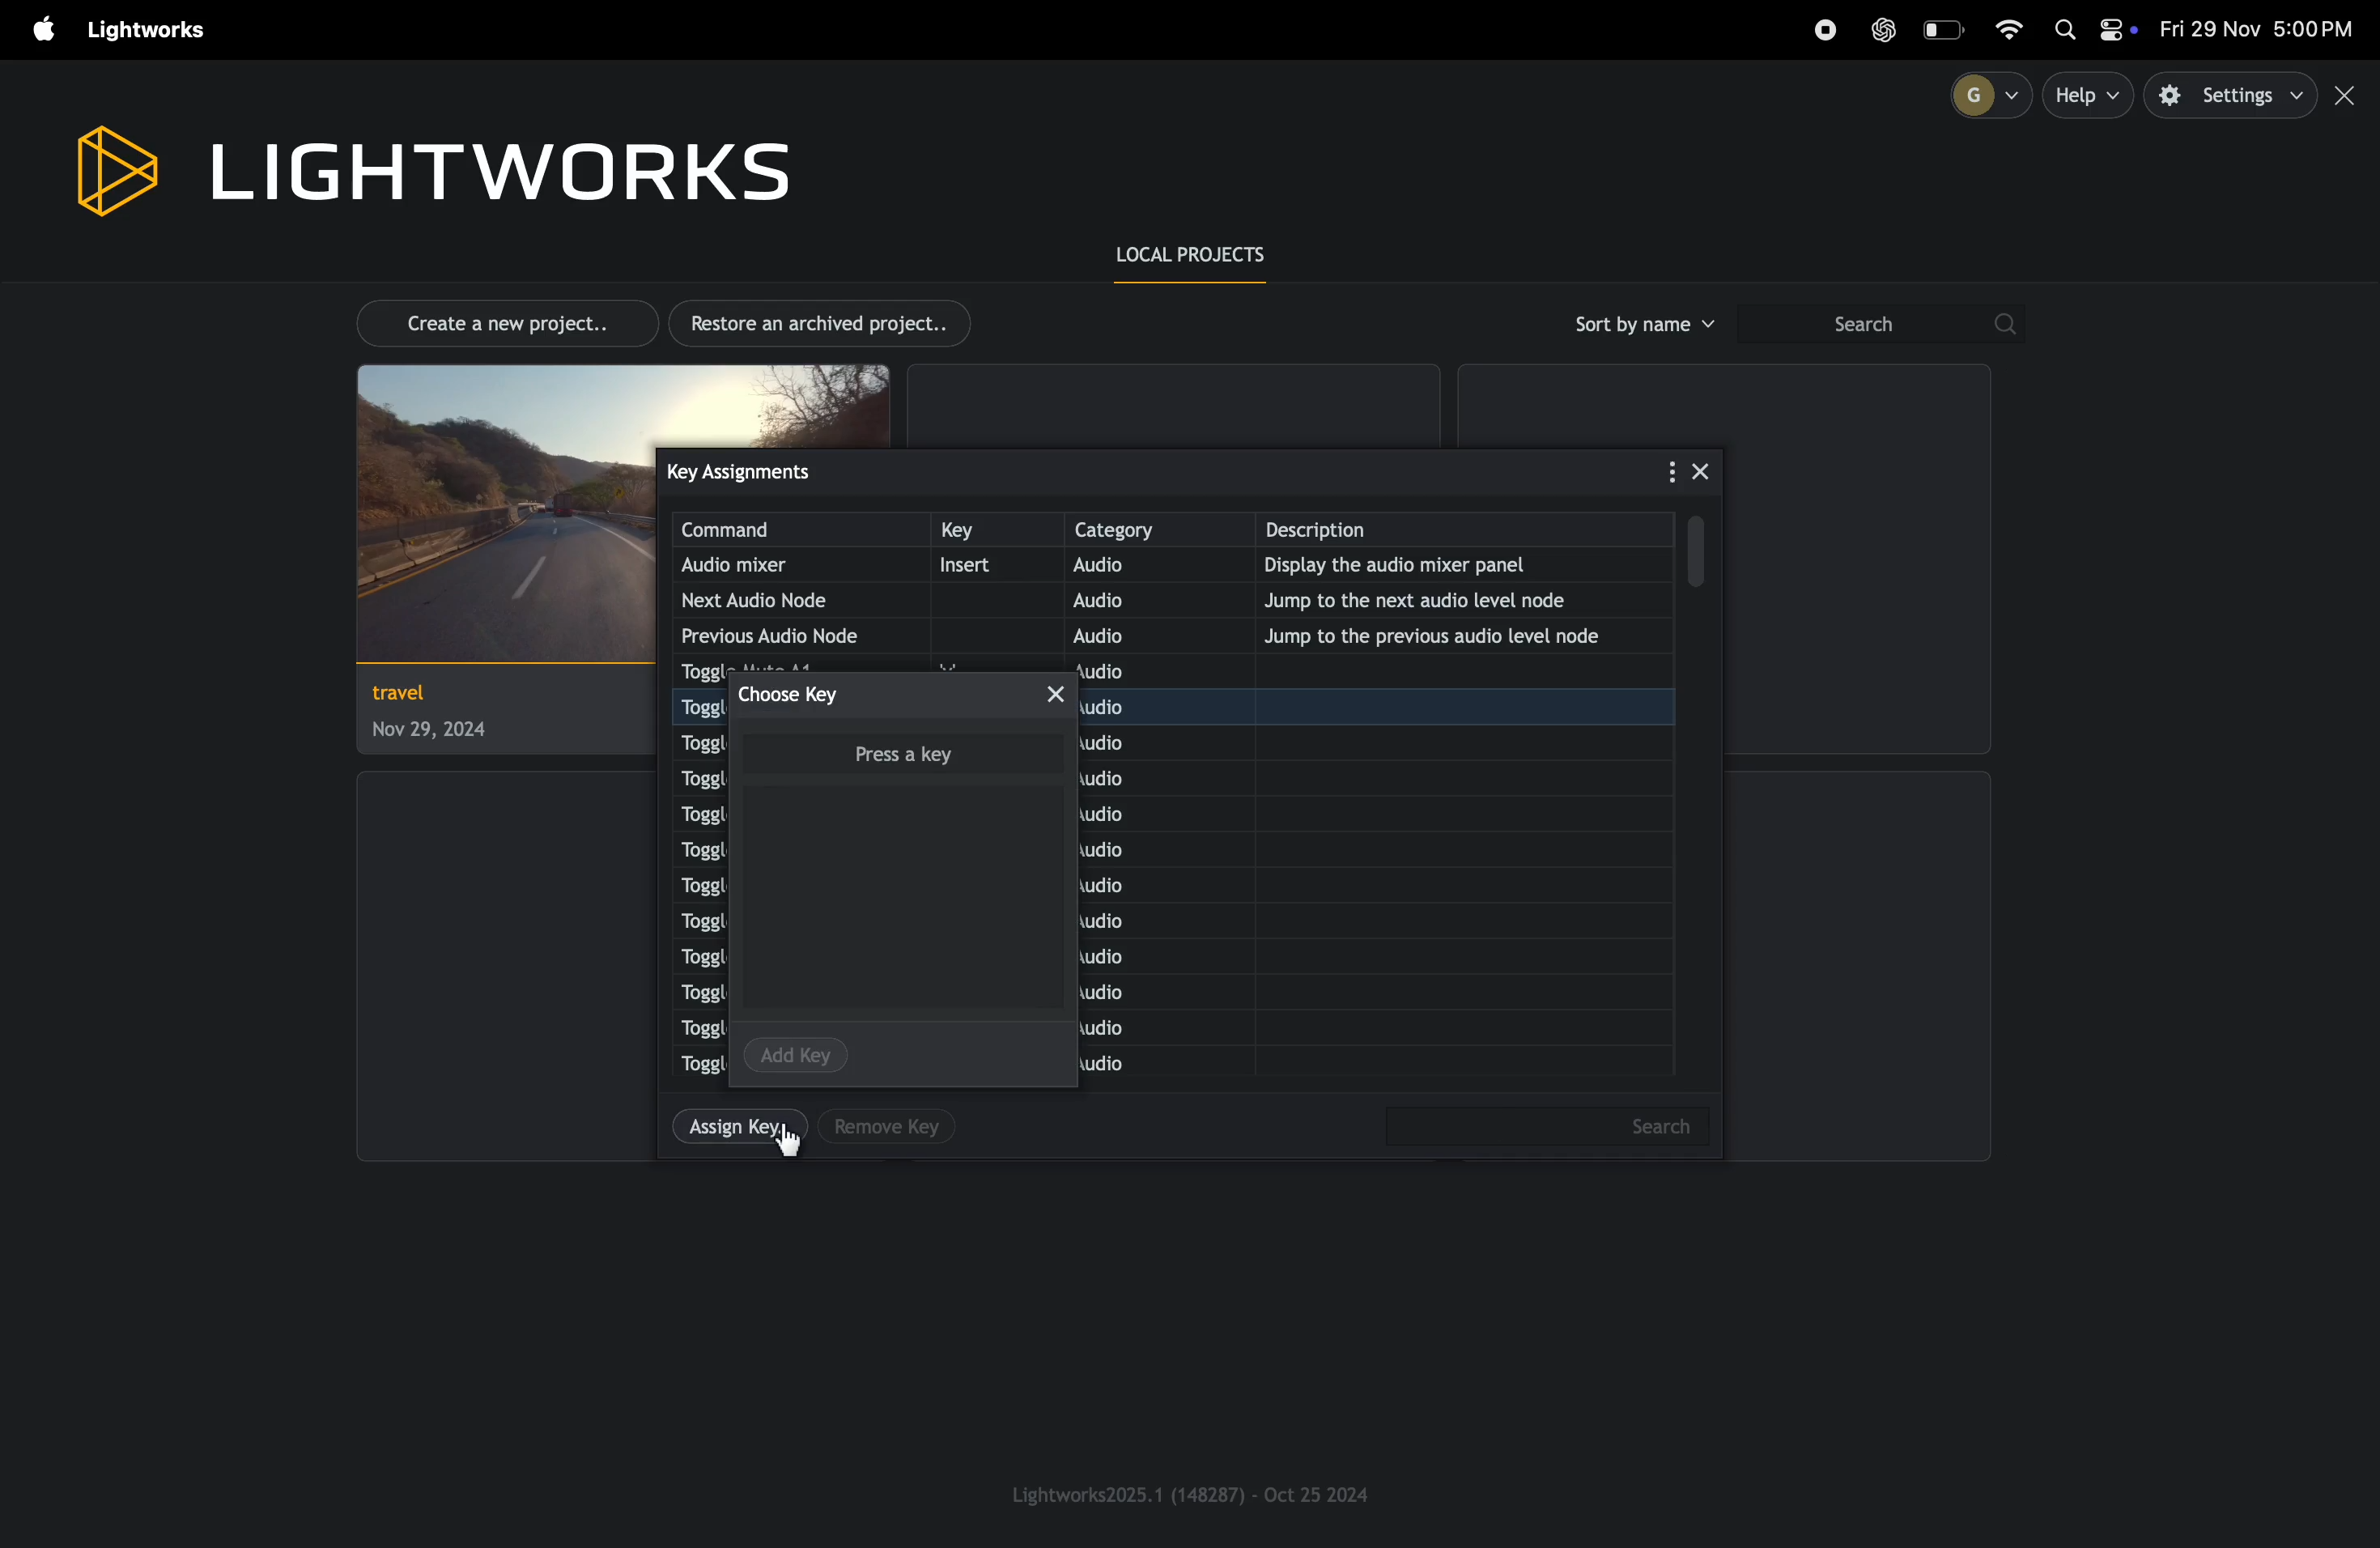 This screenshot has width=2380, height=1548. I want to click on battery, so click(1946, 29).